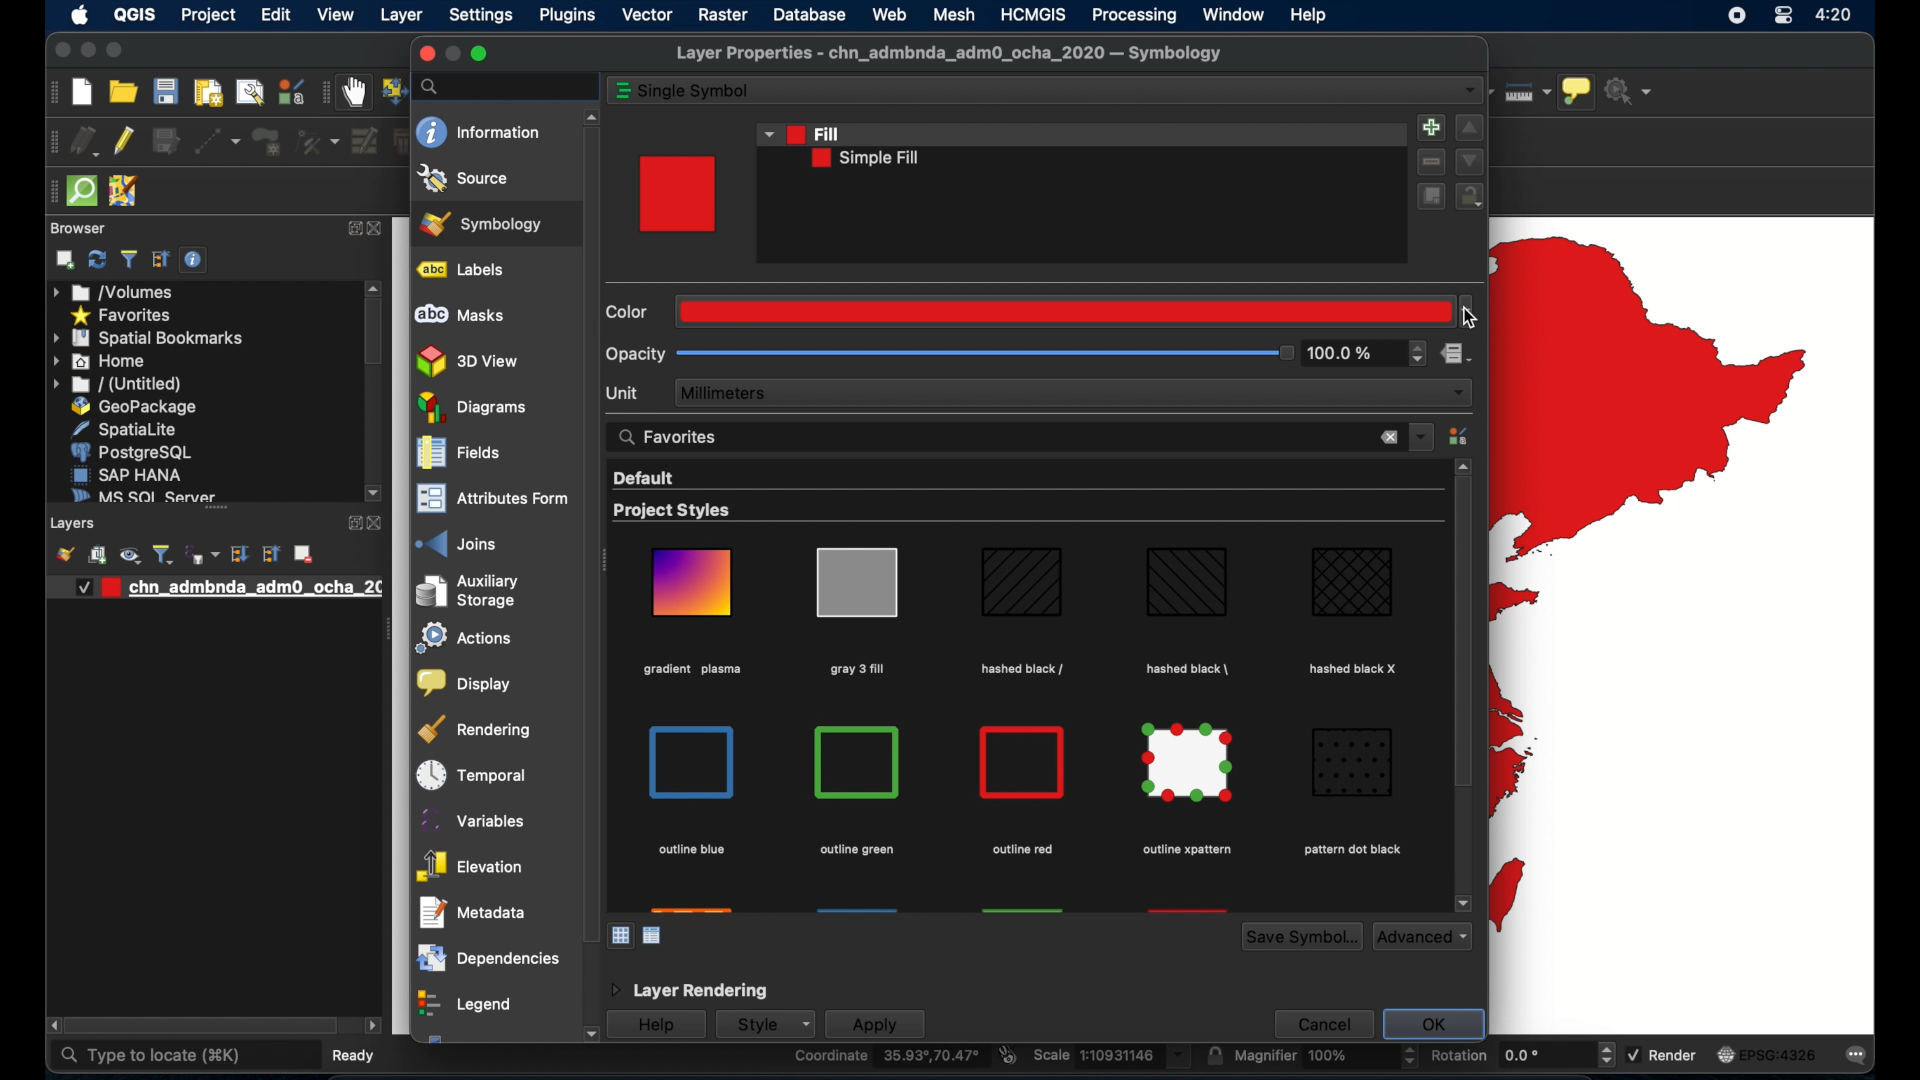  Describe the element at coordinates (860, 762) in the screenshot. I see `` at that location.